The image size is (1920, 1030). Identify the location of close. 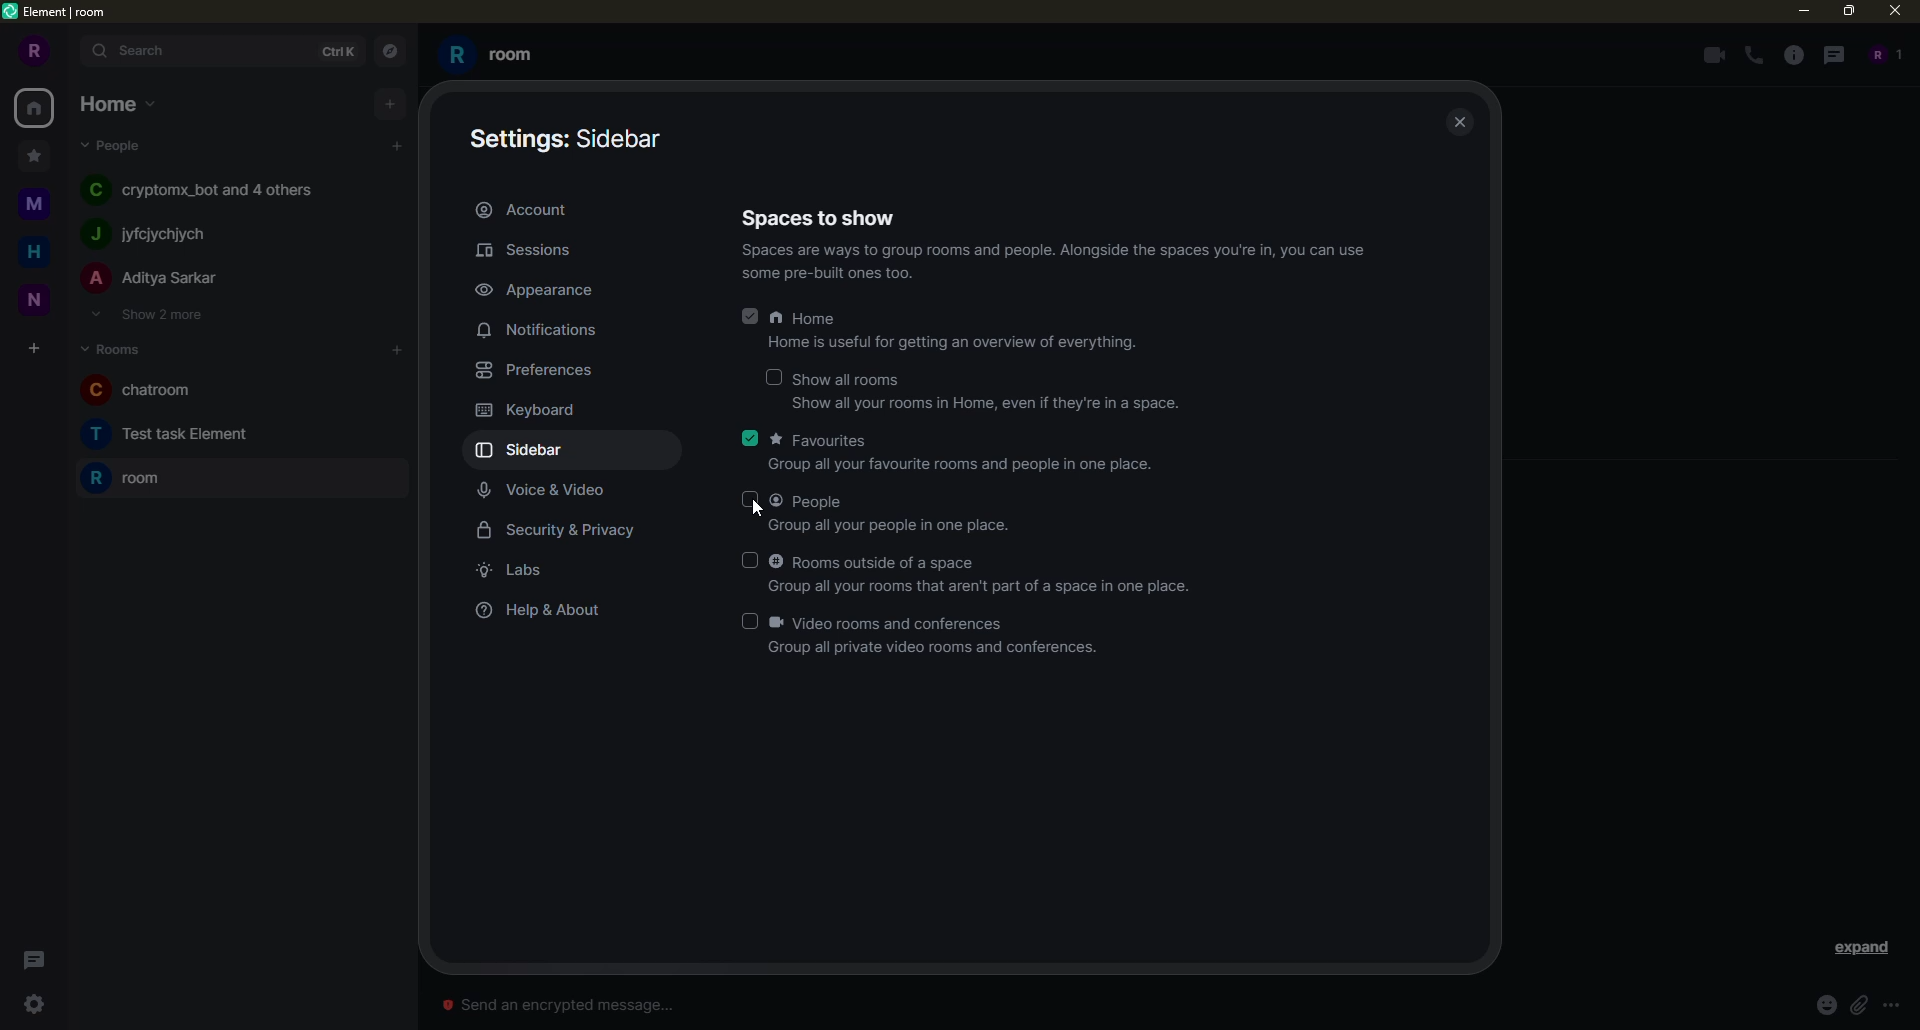
(1893, 15).